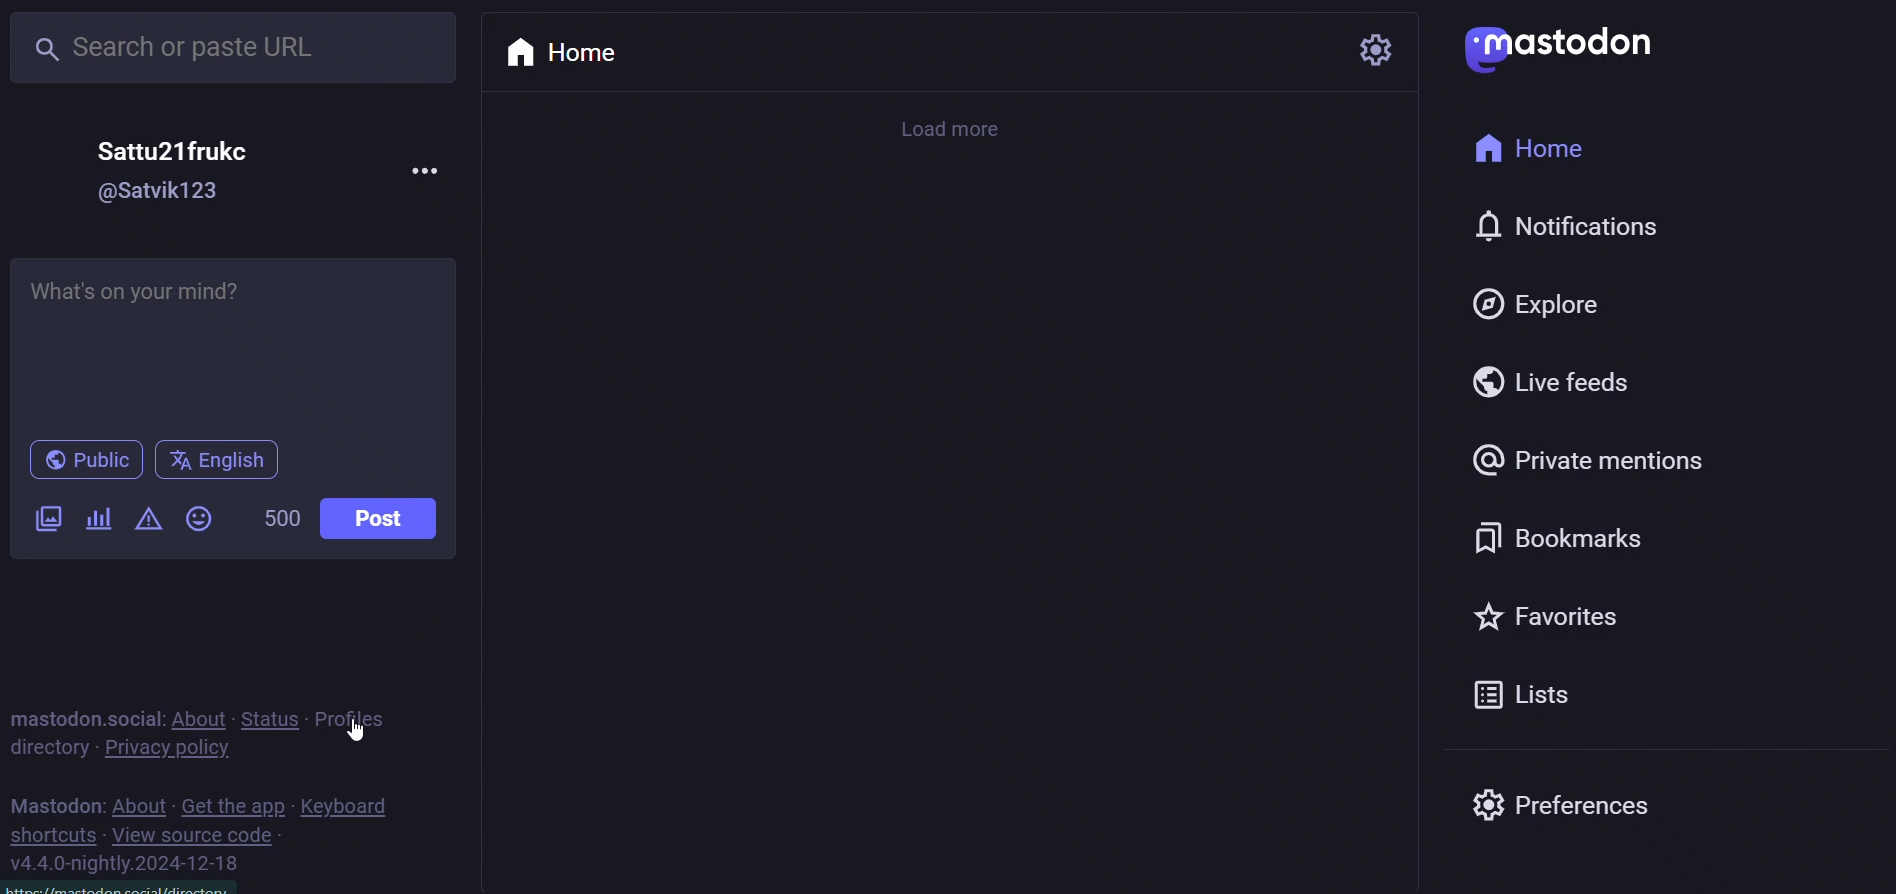  What do you see at coordinates (216, 458) in the screenshot?
I see `language` at bounding box center [216, 458].